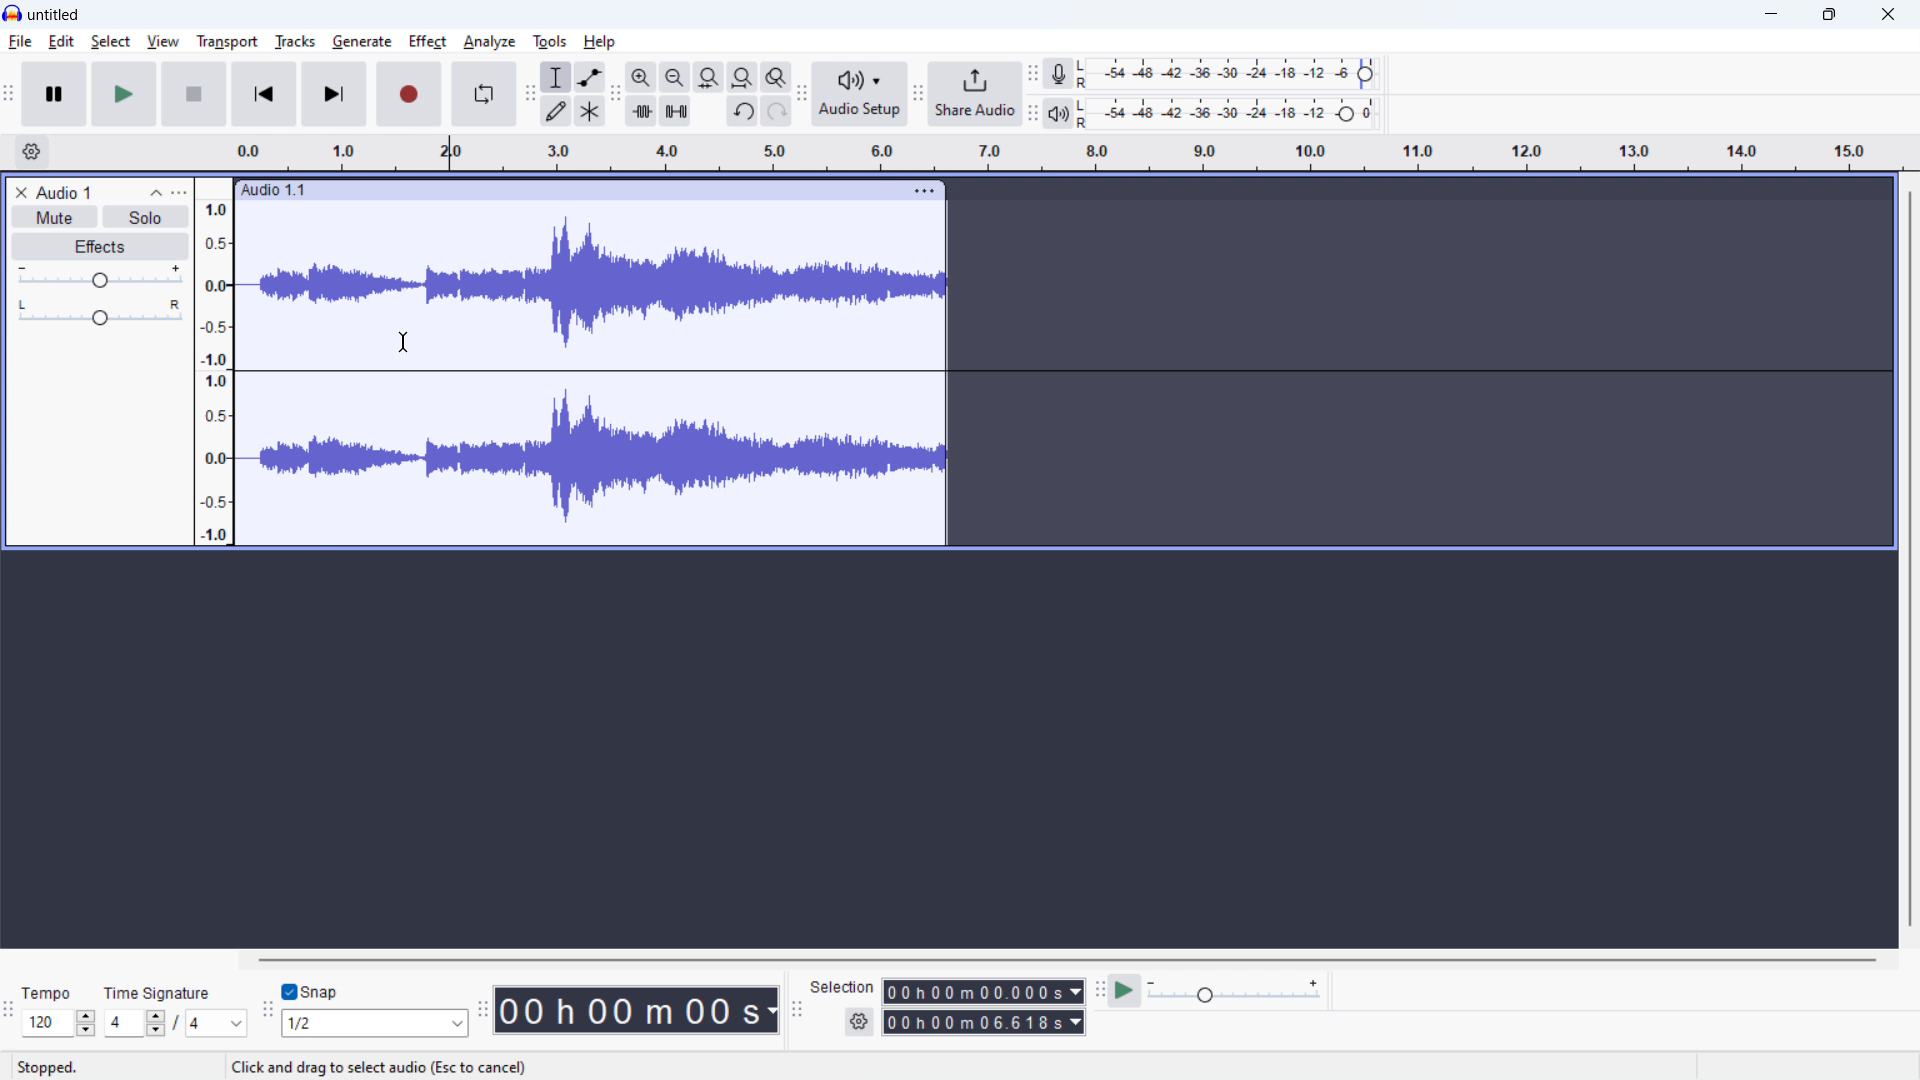 Image resolution: width=1920 pixels, height=1080 pixels. What do you see at coordinates (984, 1023) in the screenshot?
I see `end time` at bounding box center [984, 1023].